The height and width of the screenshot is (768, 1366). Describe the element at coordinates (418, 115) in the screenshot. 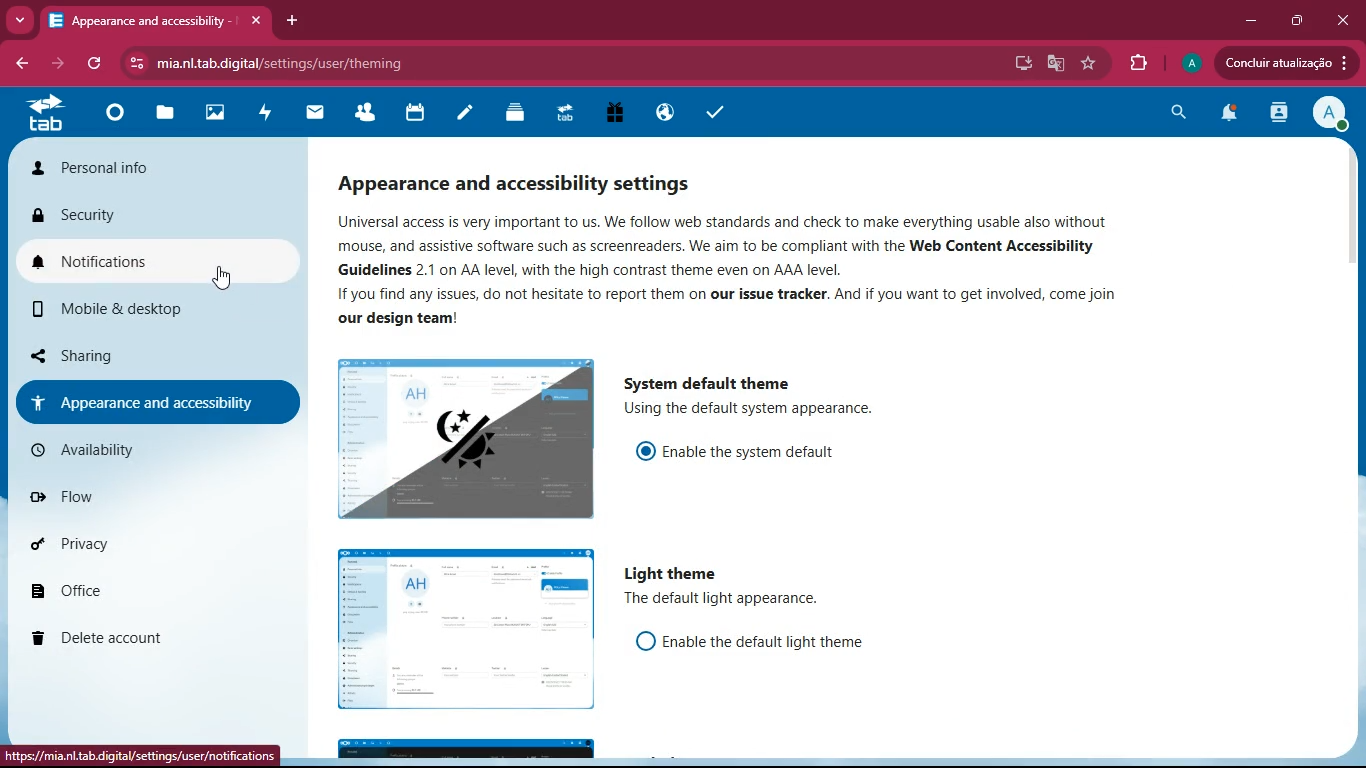

I see `calendar` at that location.